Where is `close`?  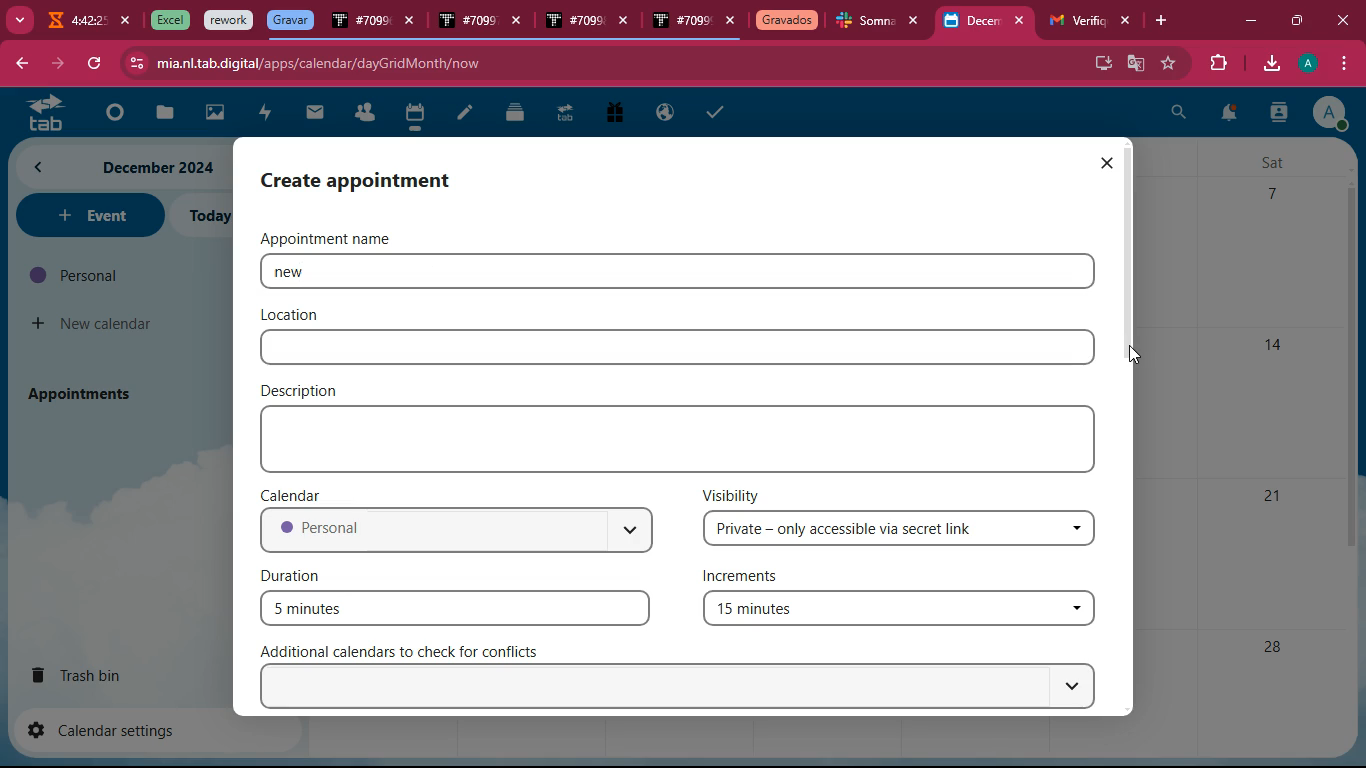 close is located at coordinates (628, 23).